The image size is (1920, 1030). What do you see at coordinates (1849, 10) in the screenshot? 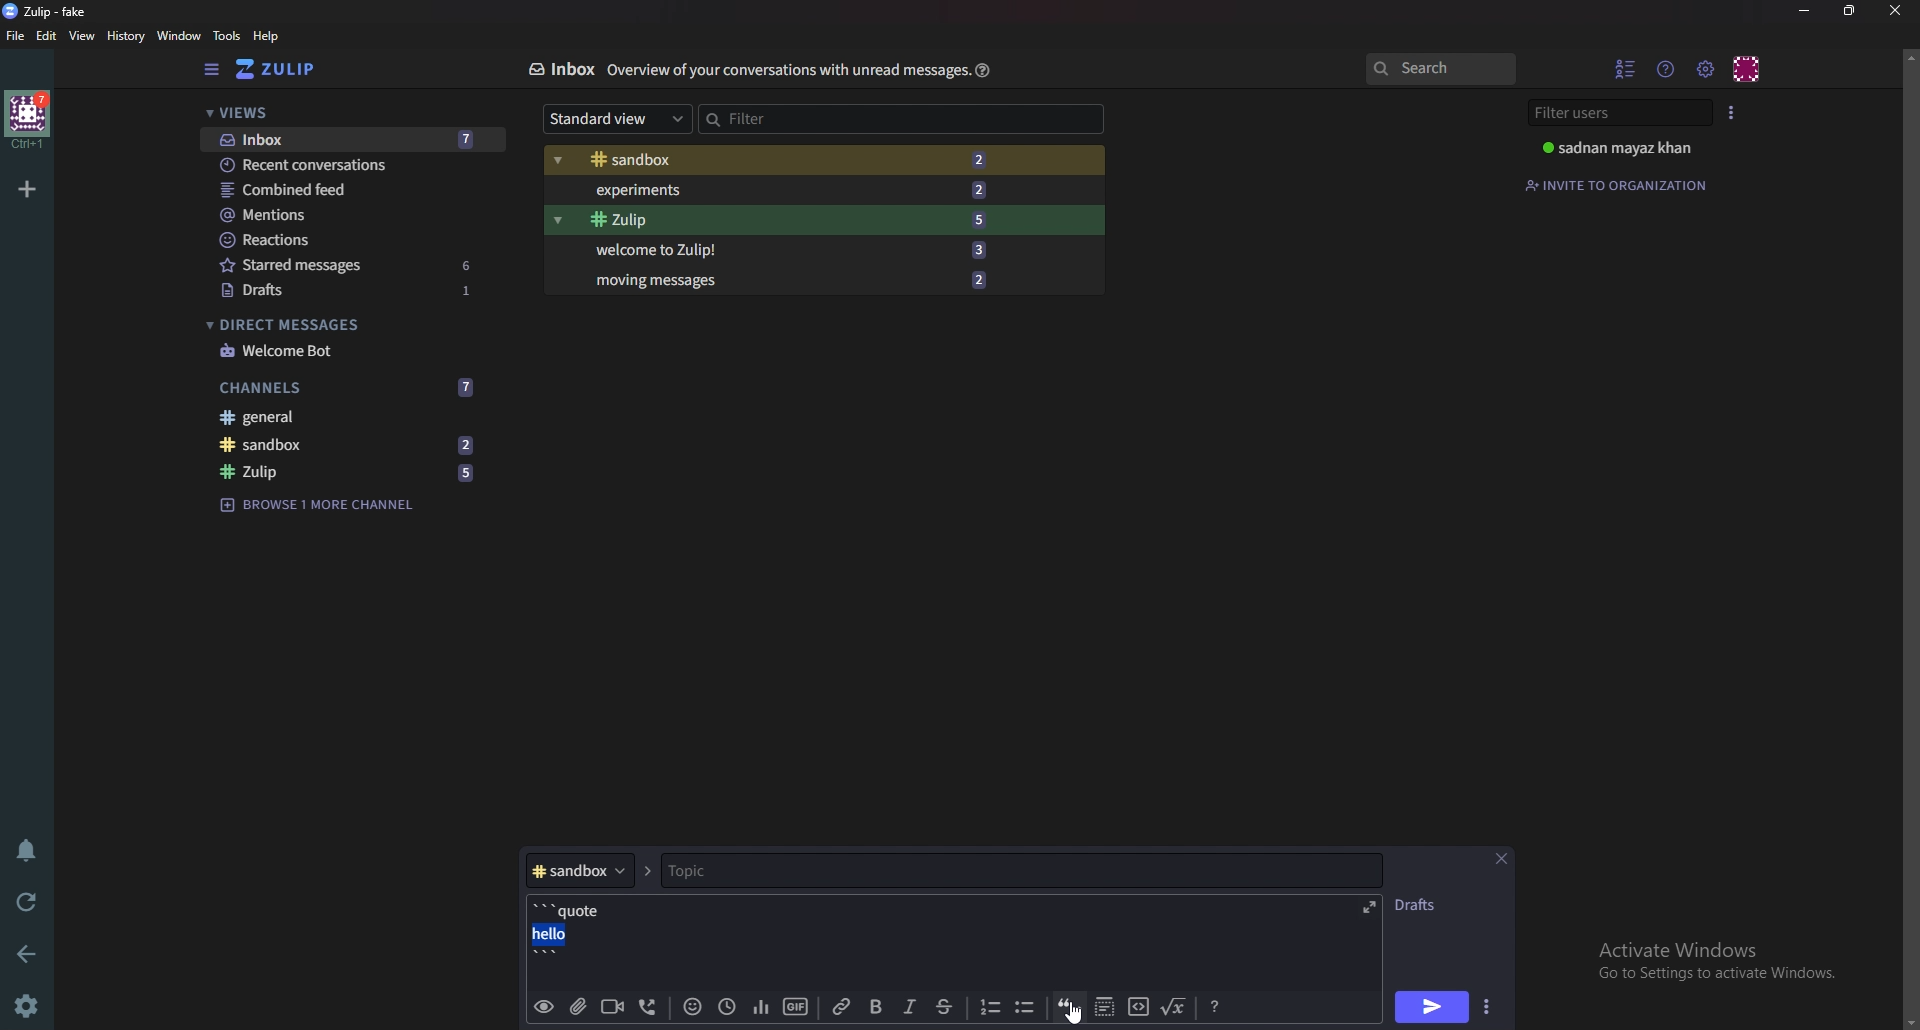
I see `Resize` at bounding box center [1849, 10].